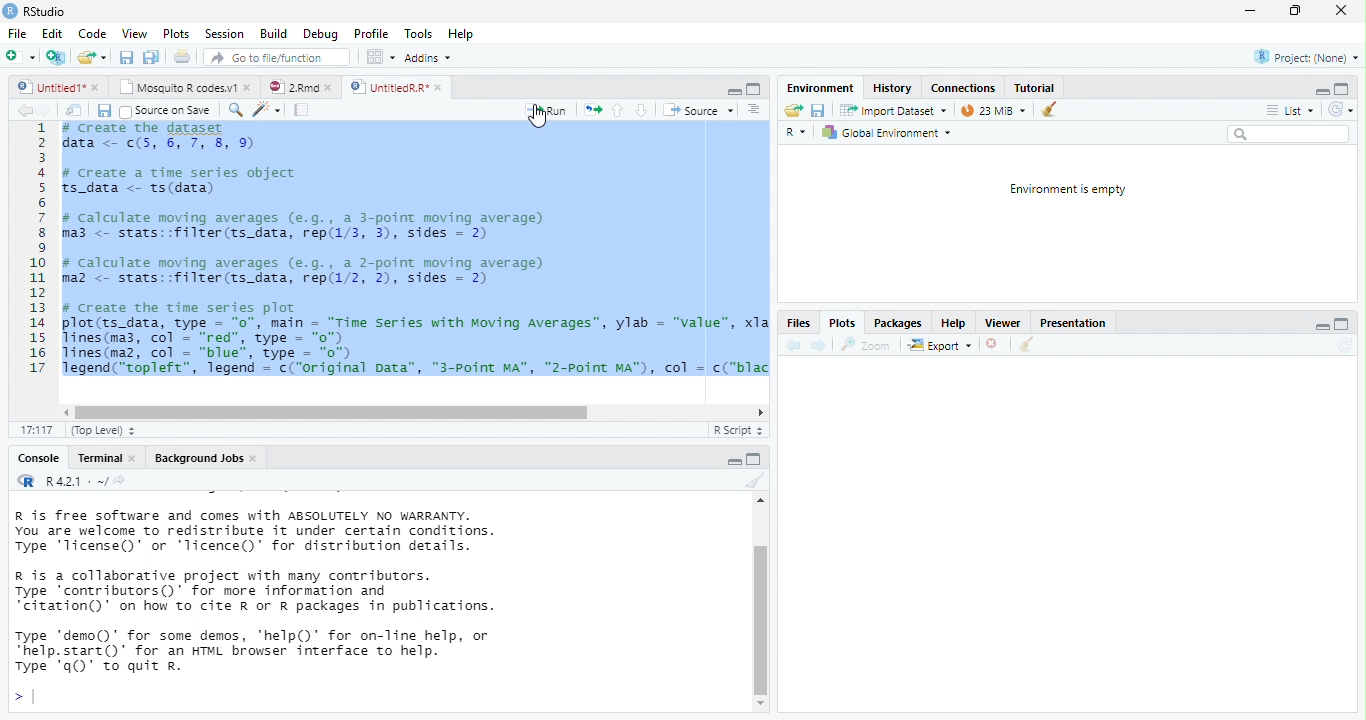  What do you see at coordinates (1071, 325) in the screenshot?
I see `Presentation` at bounding box center [1071, 325].